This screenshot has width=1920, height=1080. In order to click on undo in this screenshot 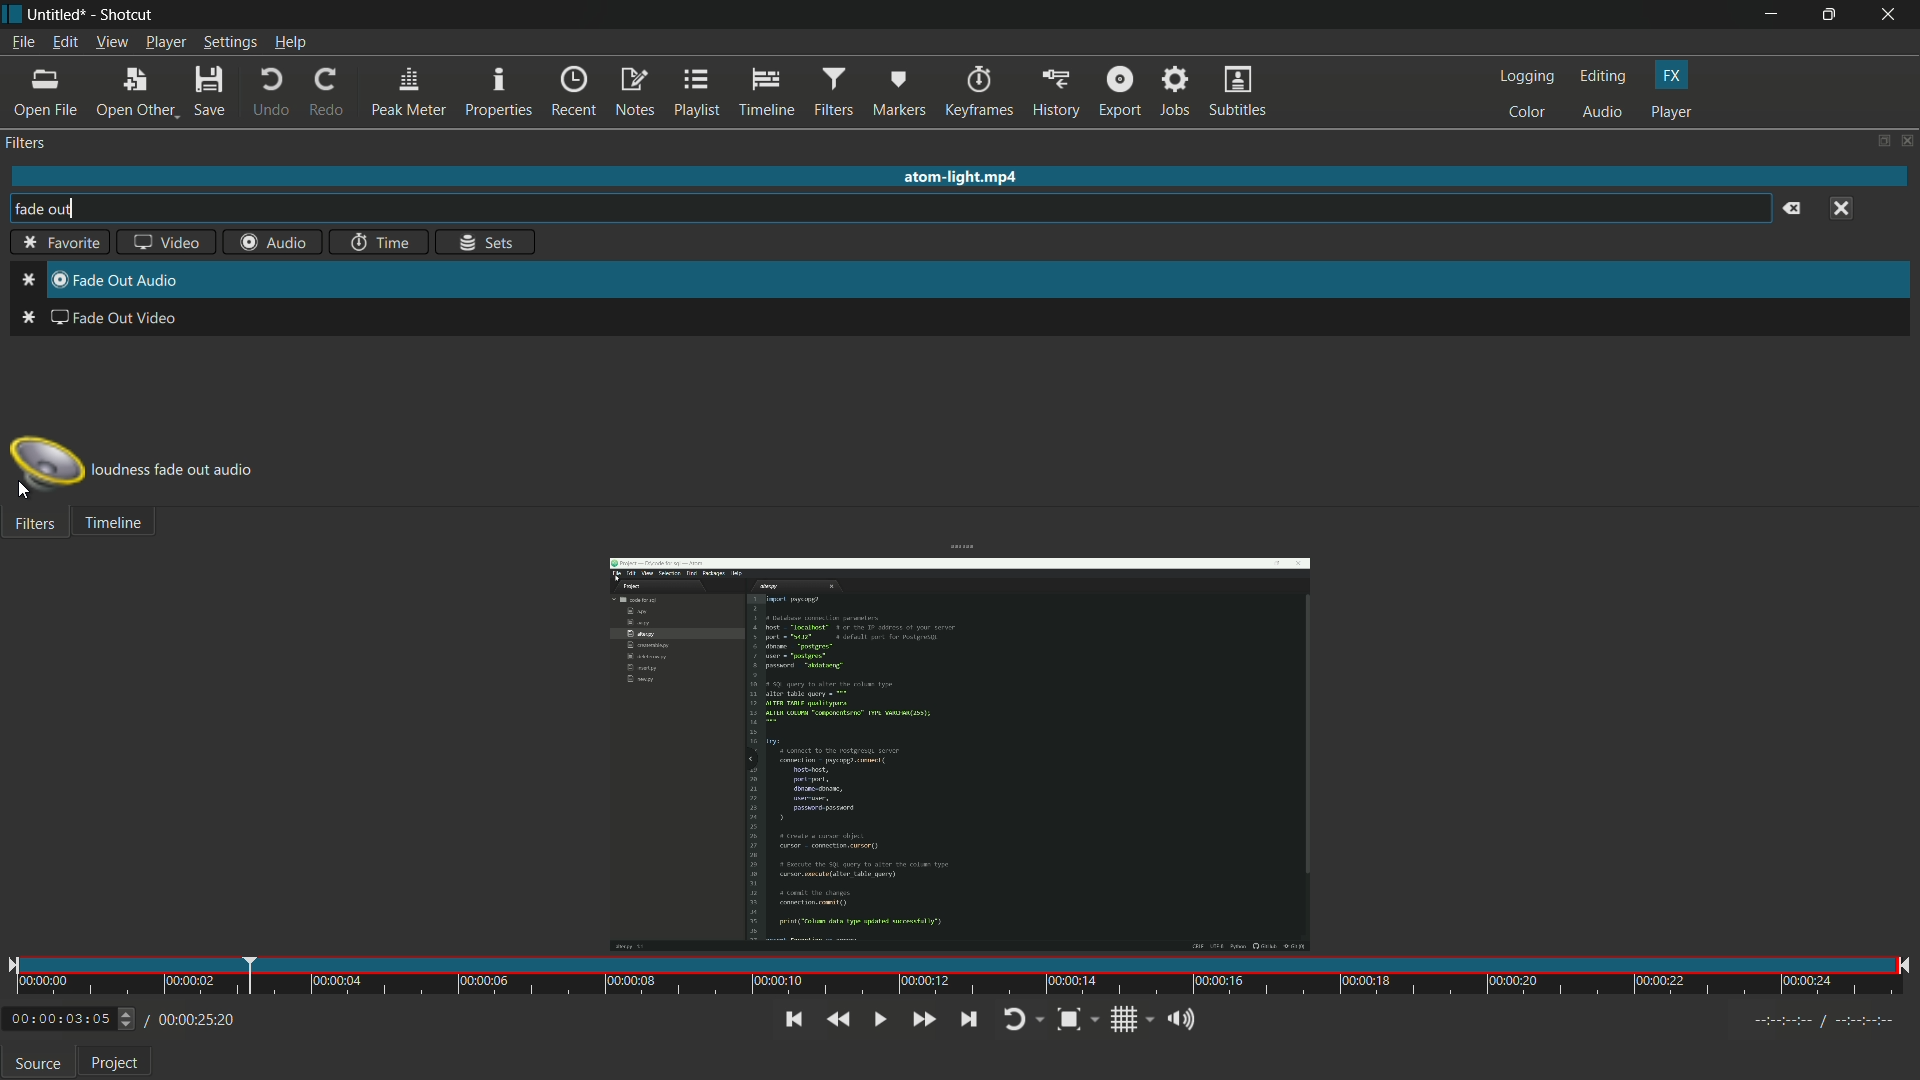, I will do `click(268, 93)`.